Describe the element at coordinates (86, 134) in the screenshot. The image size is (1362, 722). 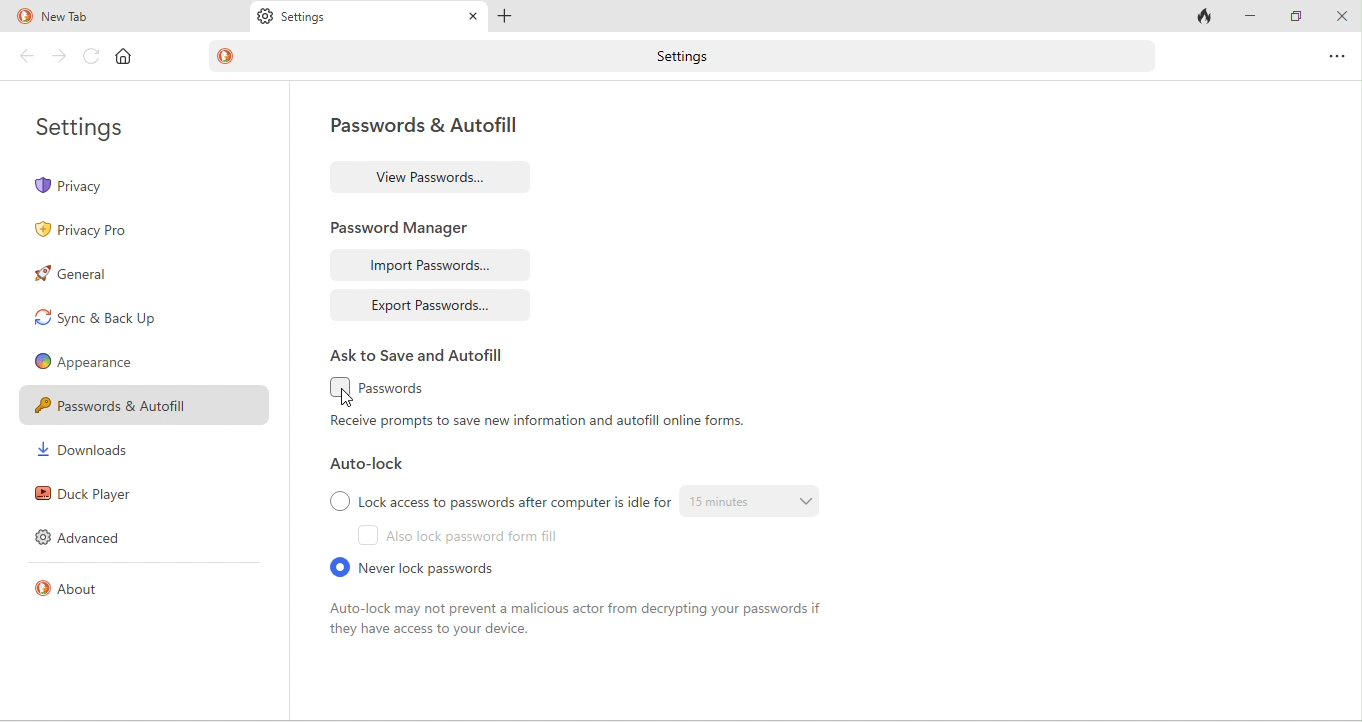
I see `settings` at that location.